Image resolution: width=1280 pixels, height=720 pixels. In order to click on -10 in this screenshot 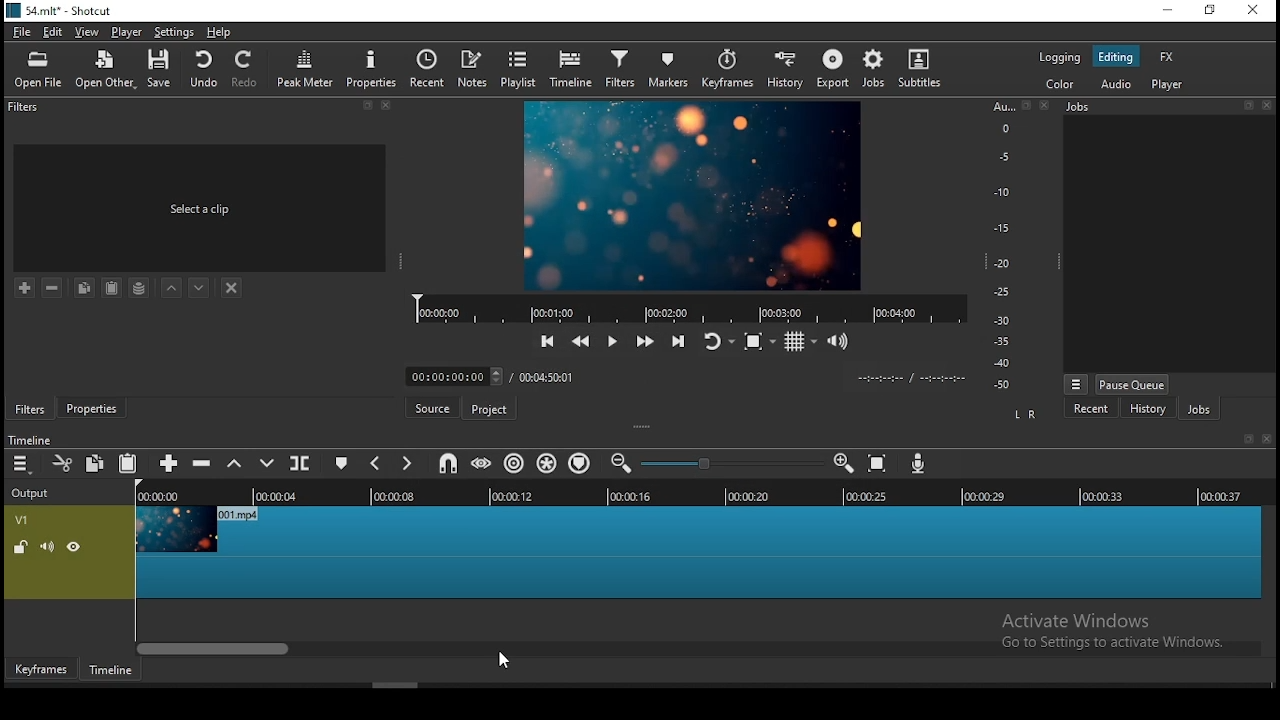, I will do `click(1000, 192)`.